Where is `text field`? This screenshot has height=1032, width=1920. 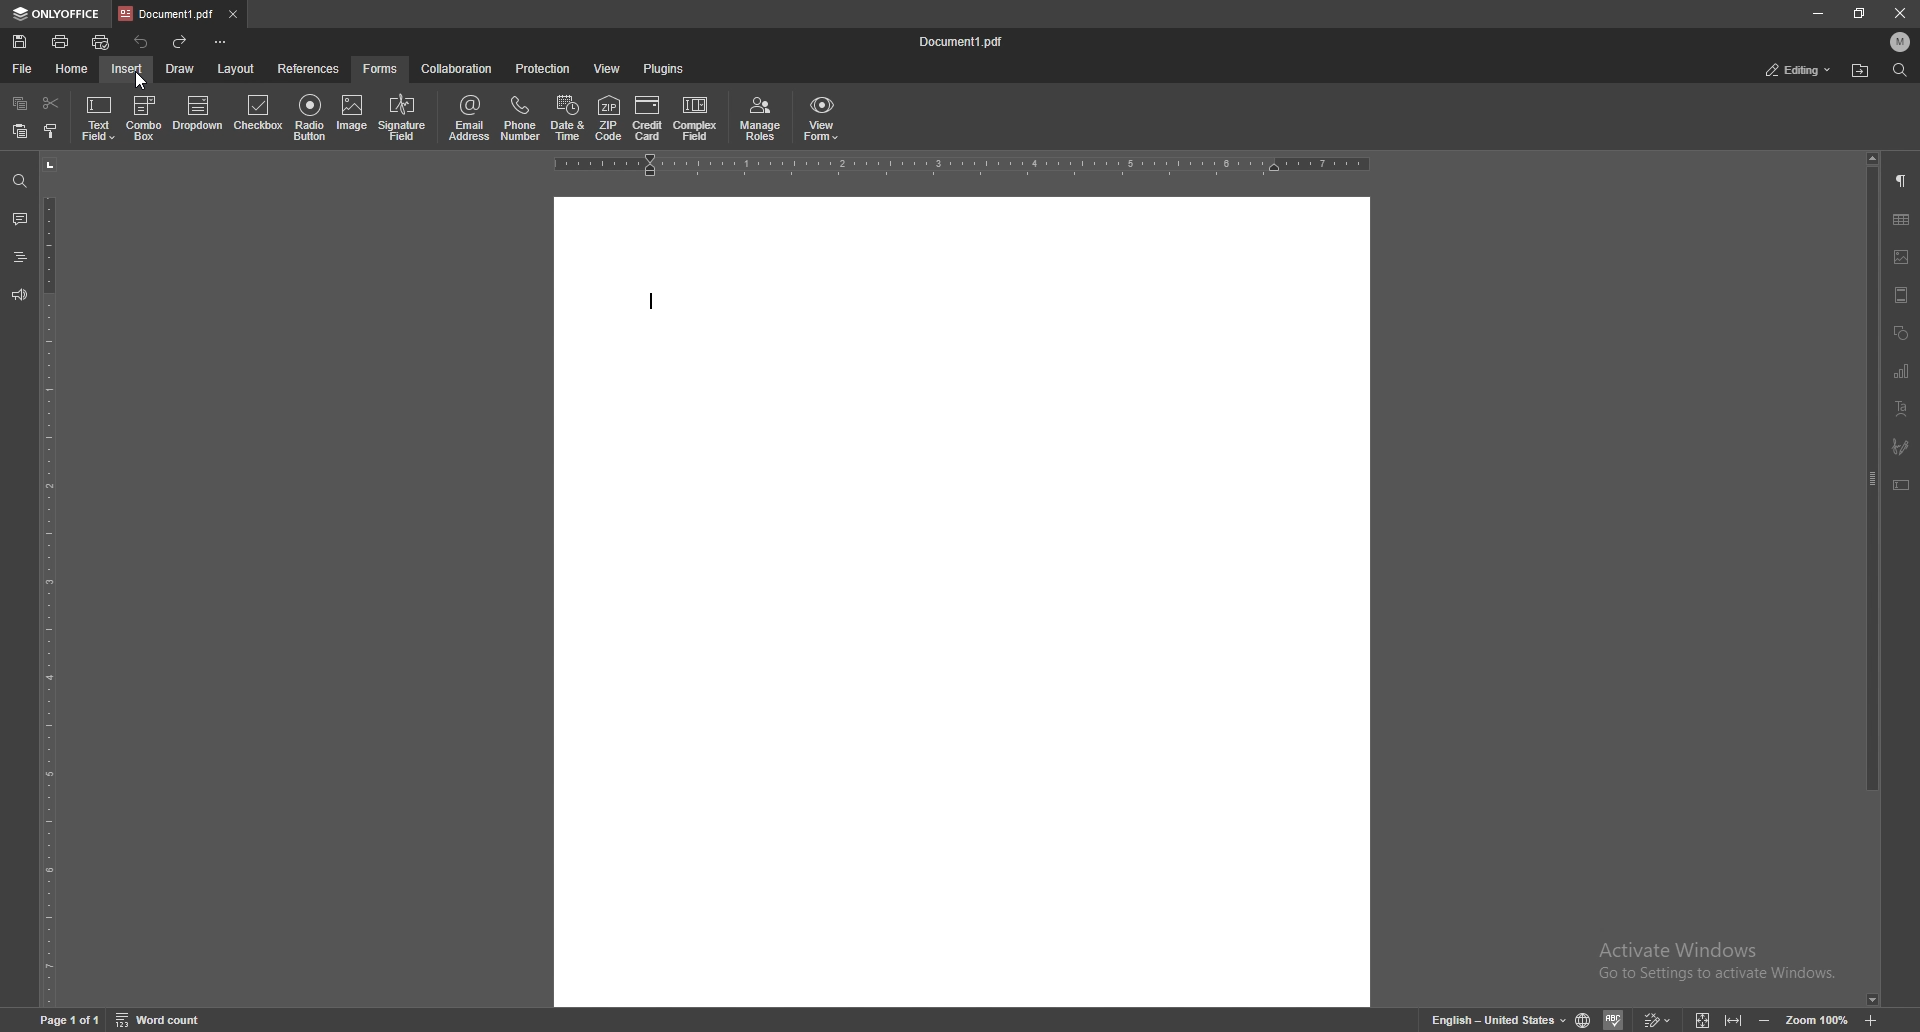 text field is located at coordinates (98, 117).